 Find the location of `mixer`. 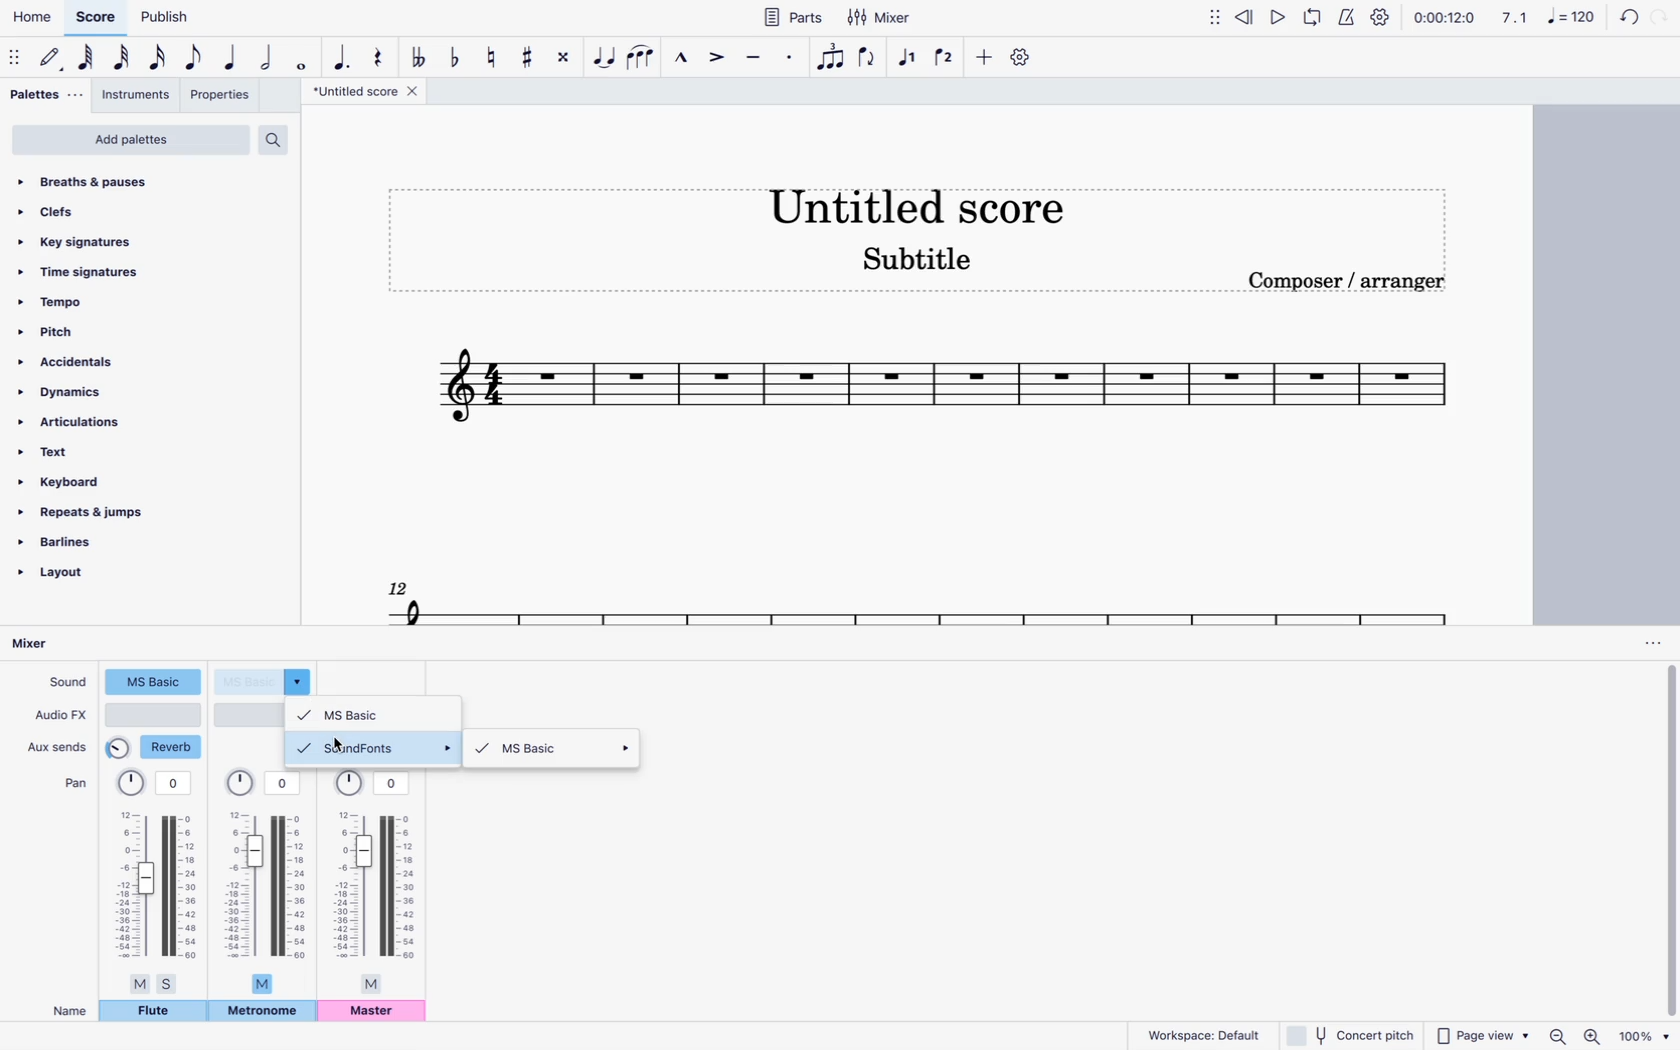

mixer is located at coordinates (39, 644).